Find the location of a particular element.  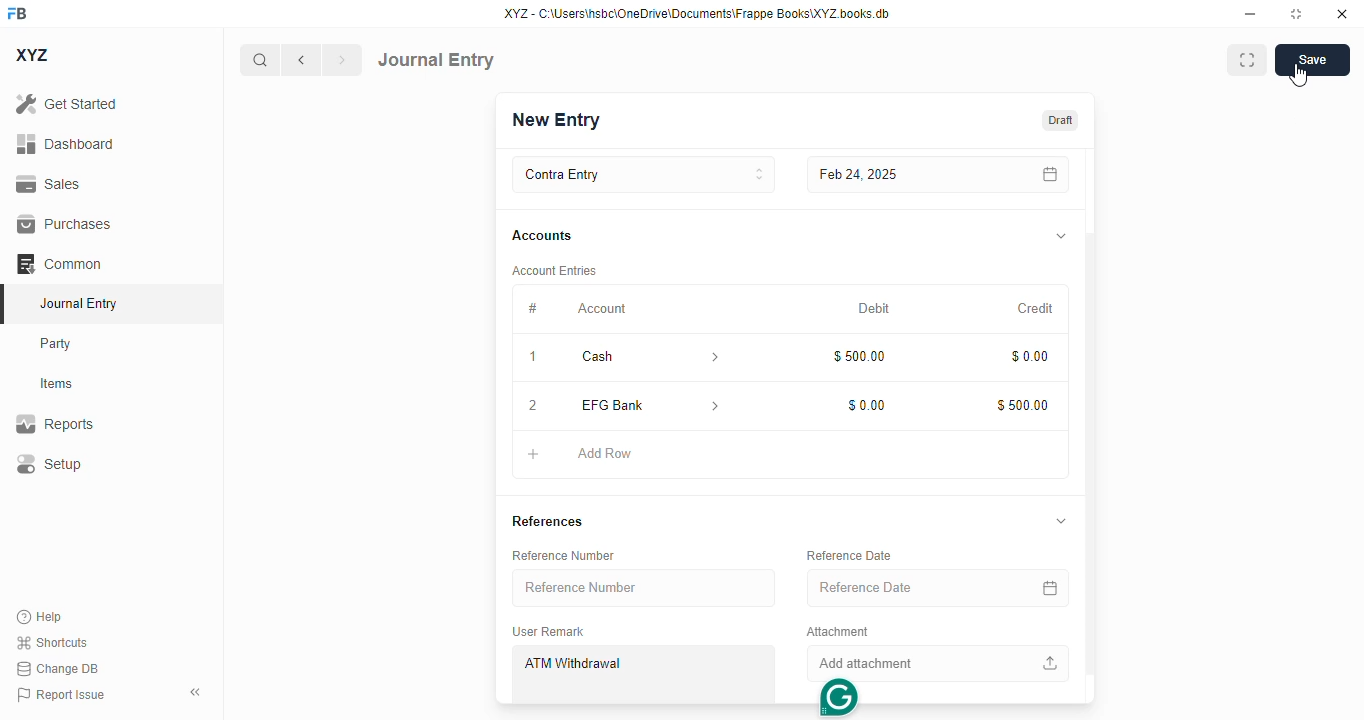

grammarly extension is located at coordinates (837, 697).